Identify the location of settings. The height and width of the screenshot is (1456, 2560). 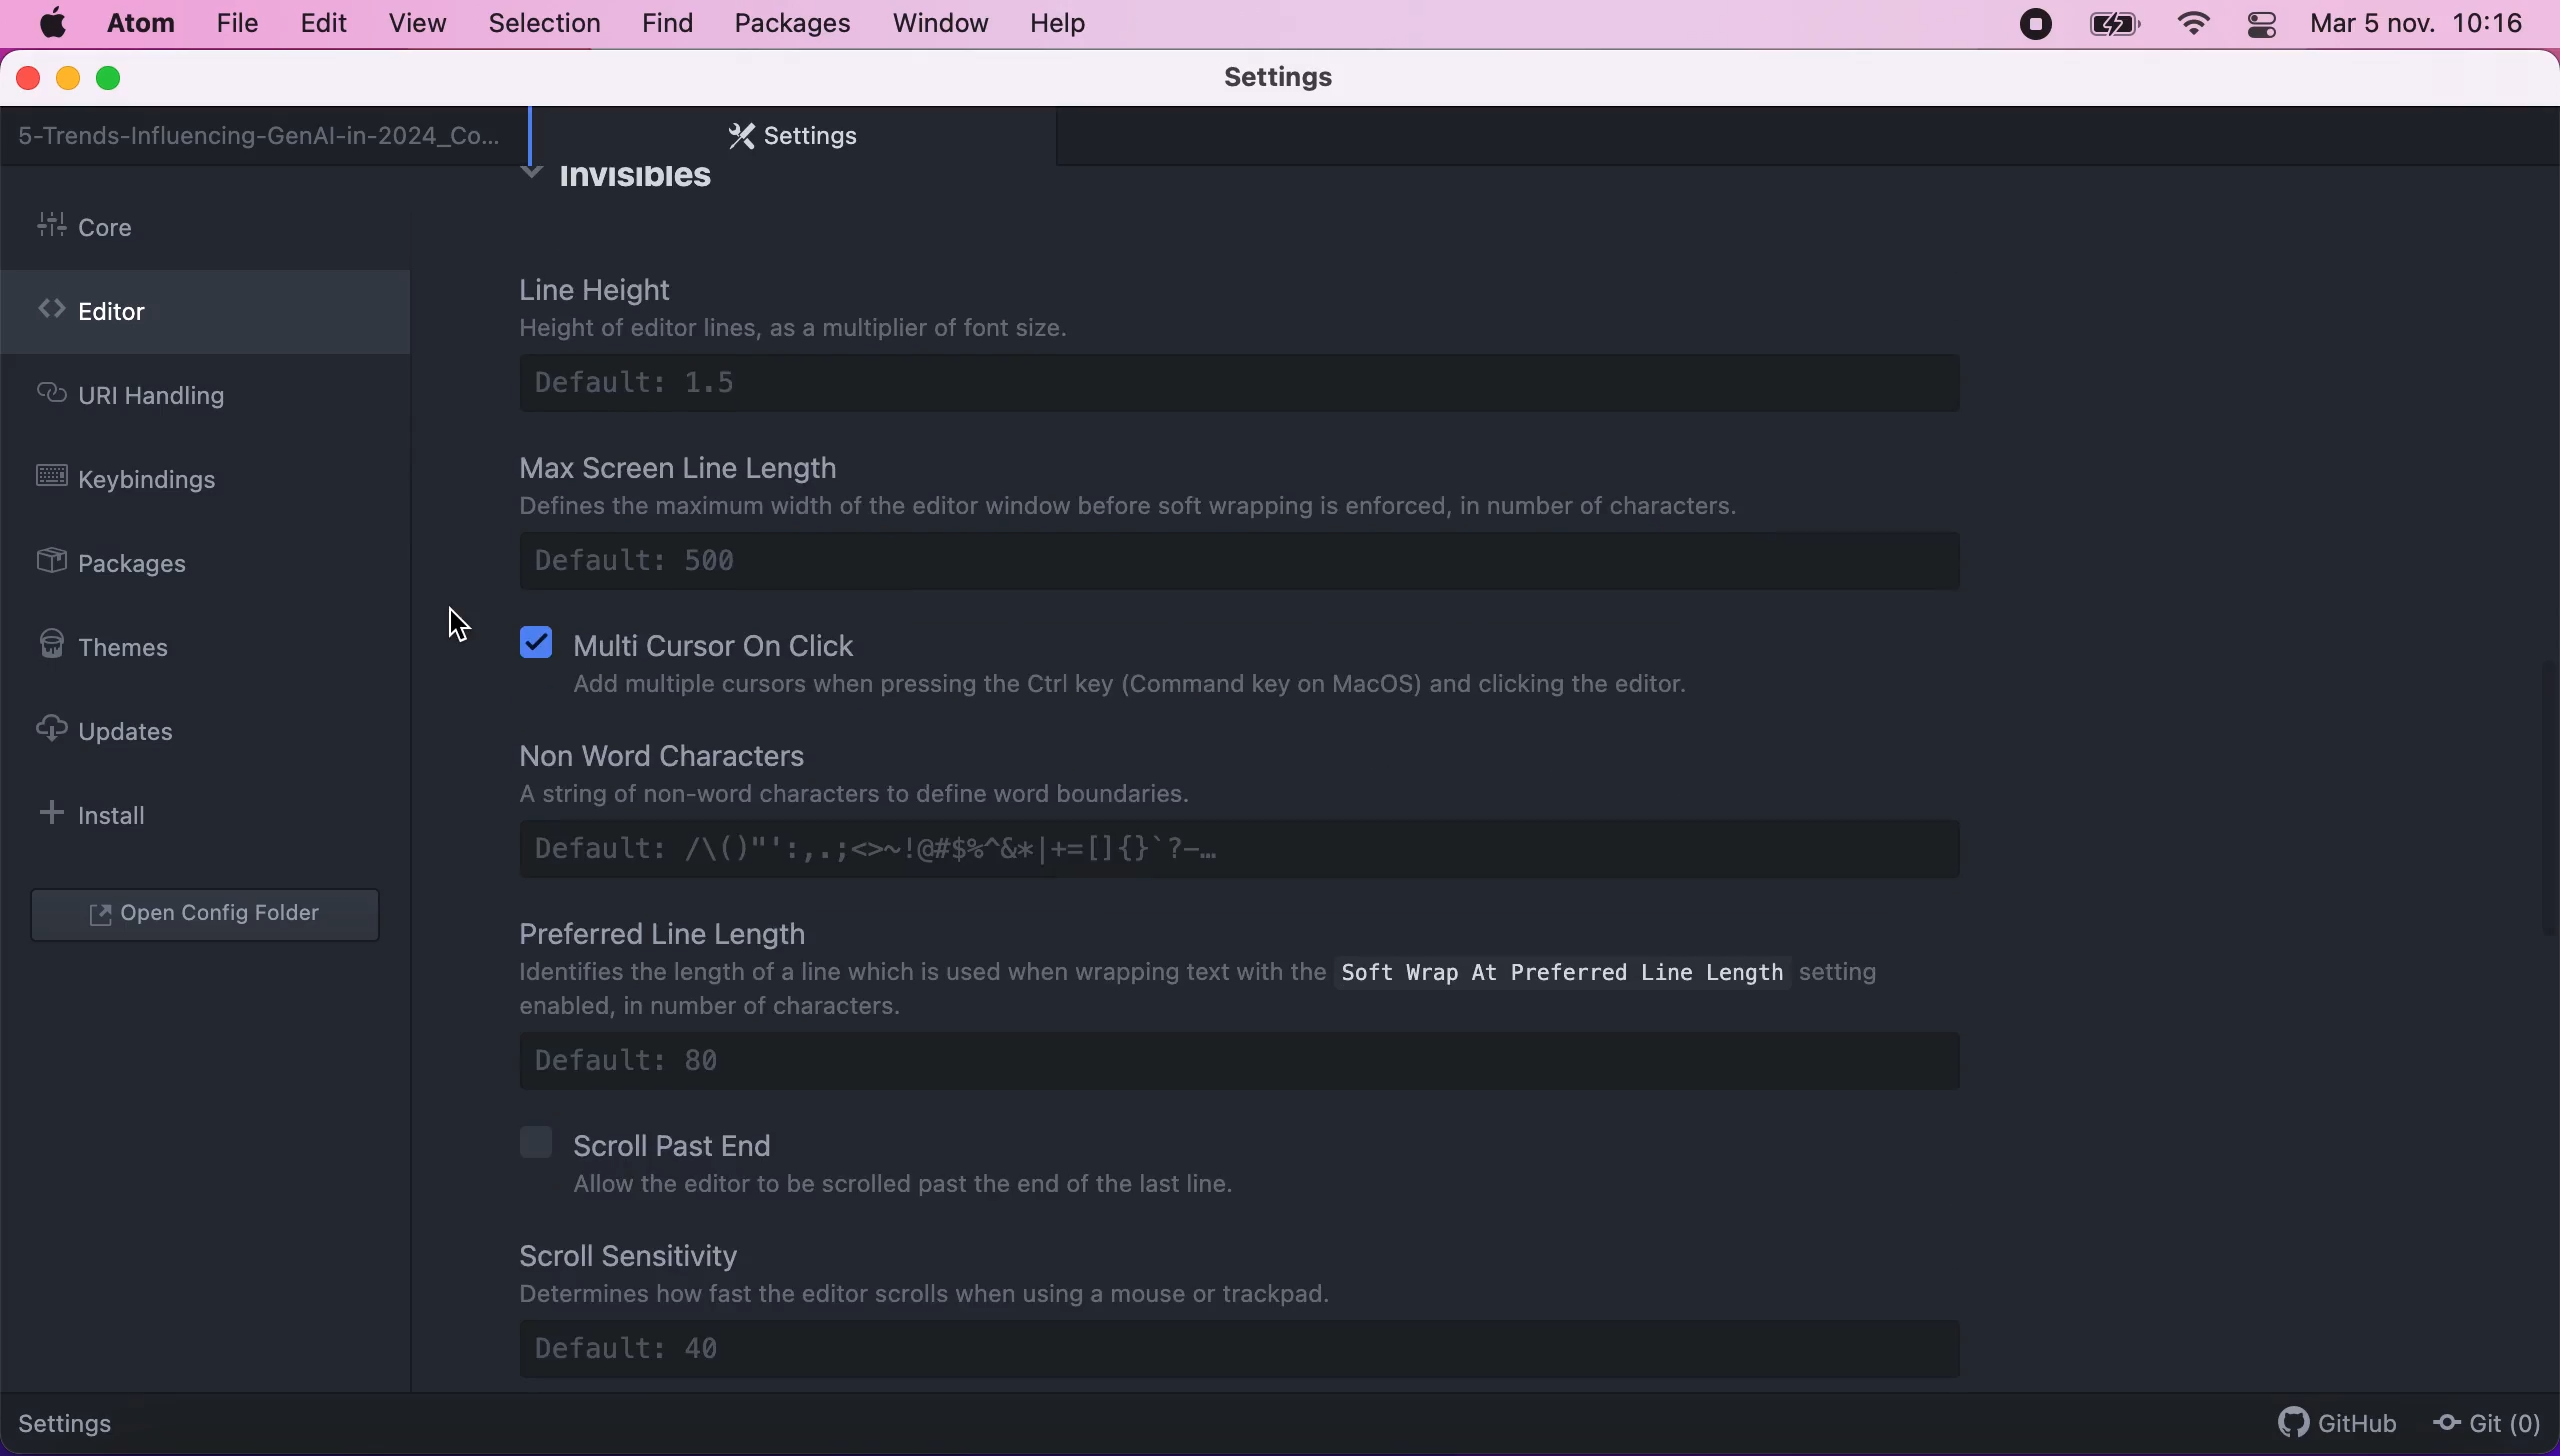
(1309, 79).